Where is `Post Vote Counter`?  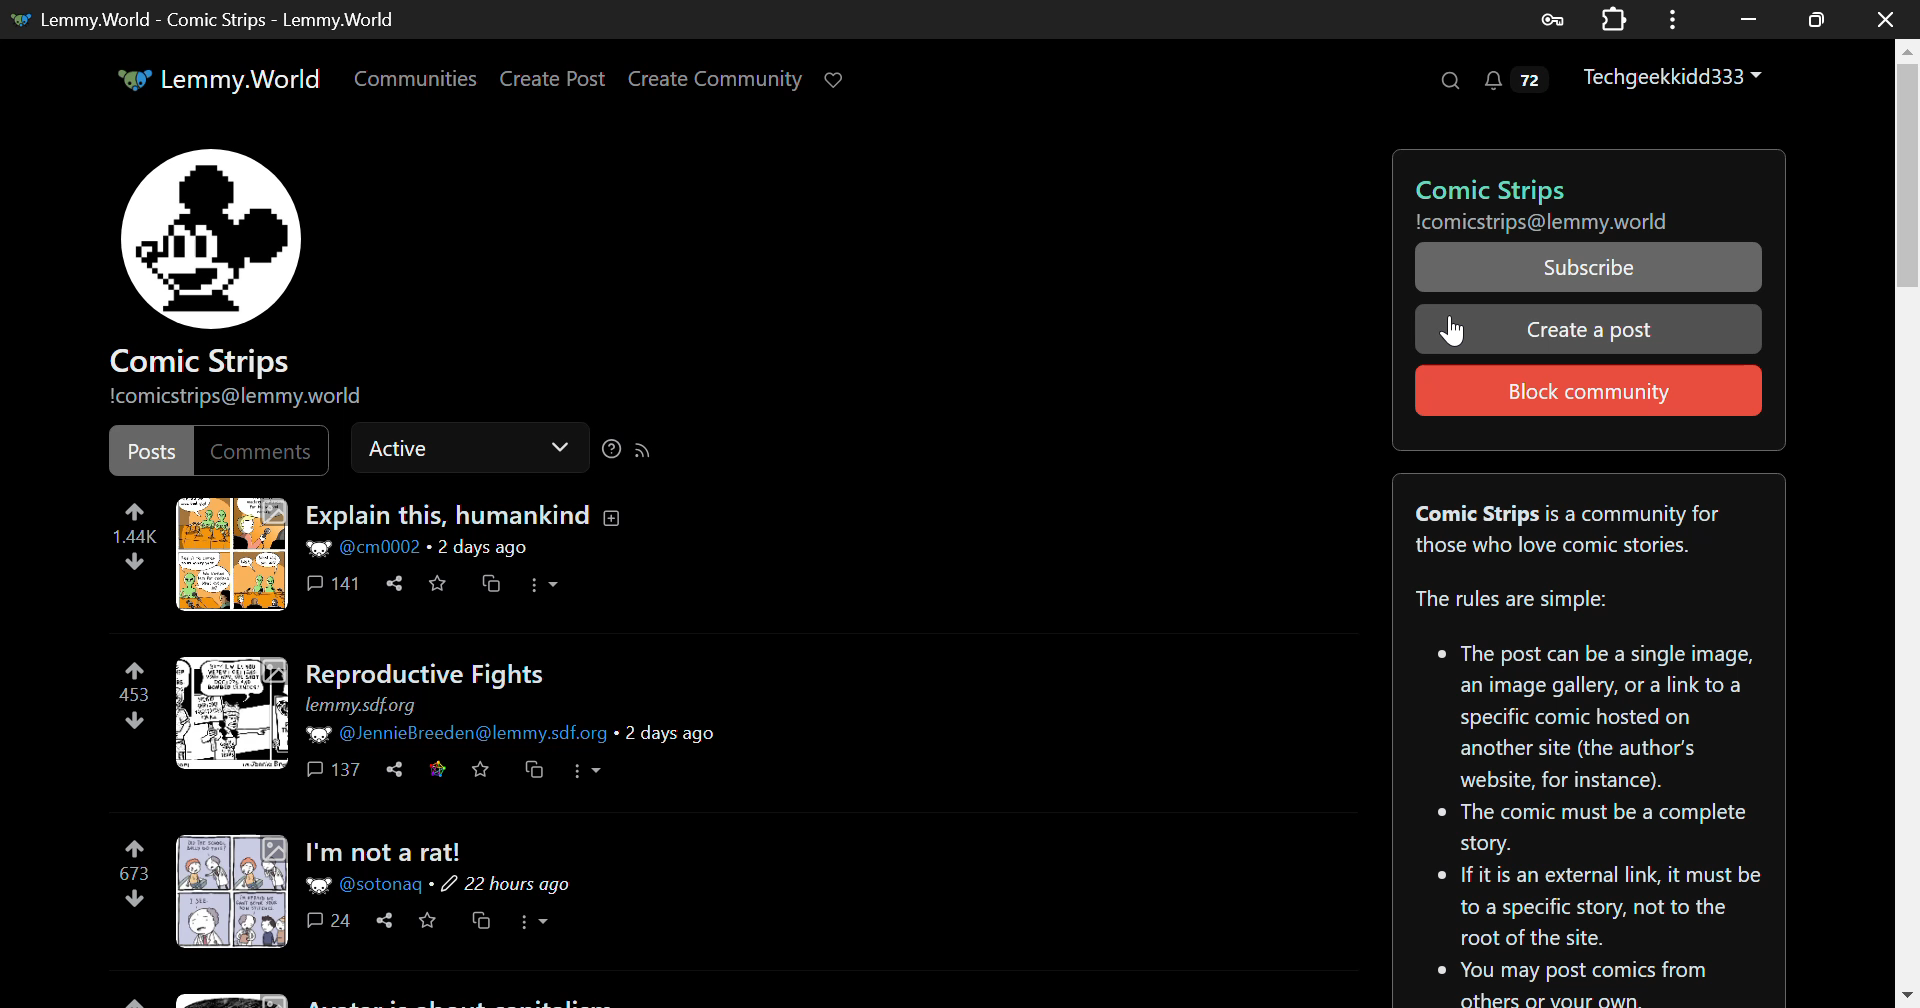 Post Vote Counter is located at coordinates (136, 870).